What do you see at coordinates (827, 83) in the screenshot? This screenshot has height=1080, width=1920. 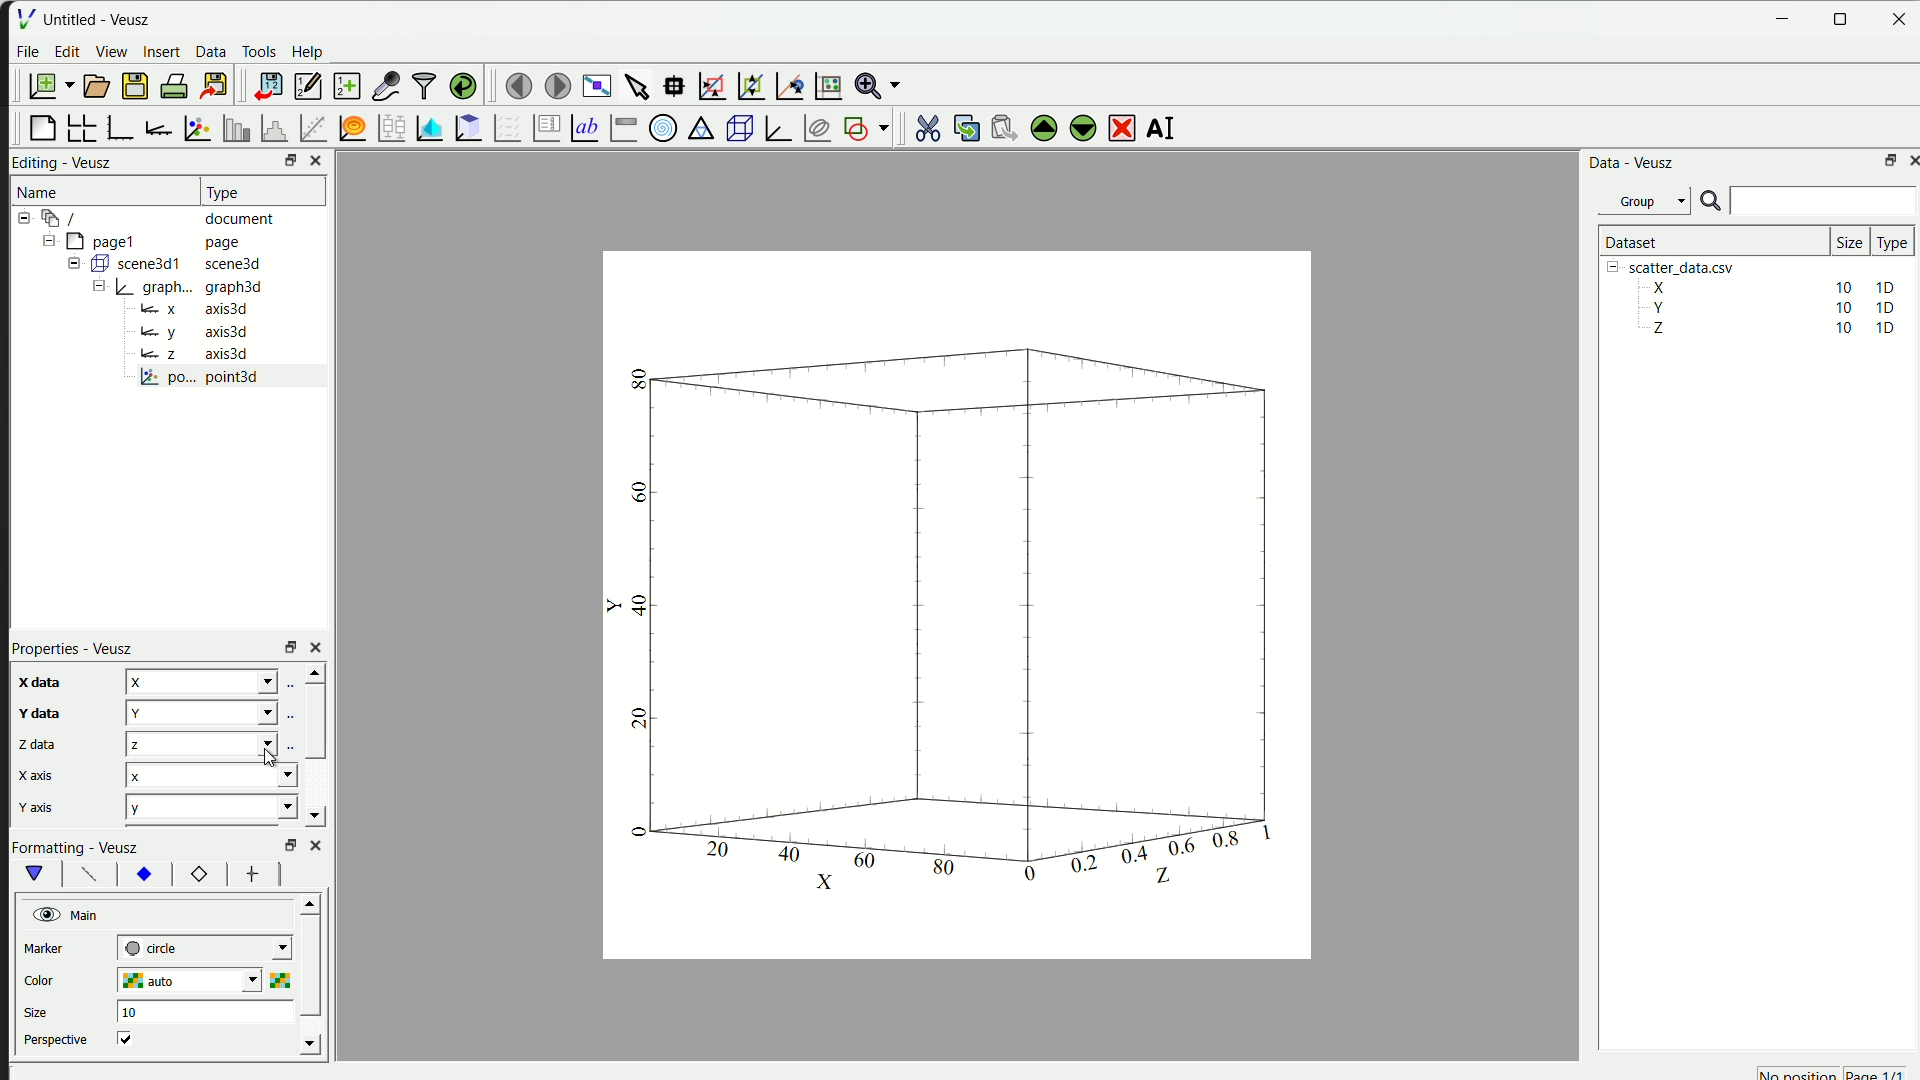 I see `Reset graph axes` at bounding box center [827, 83].